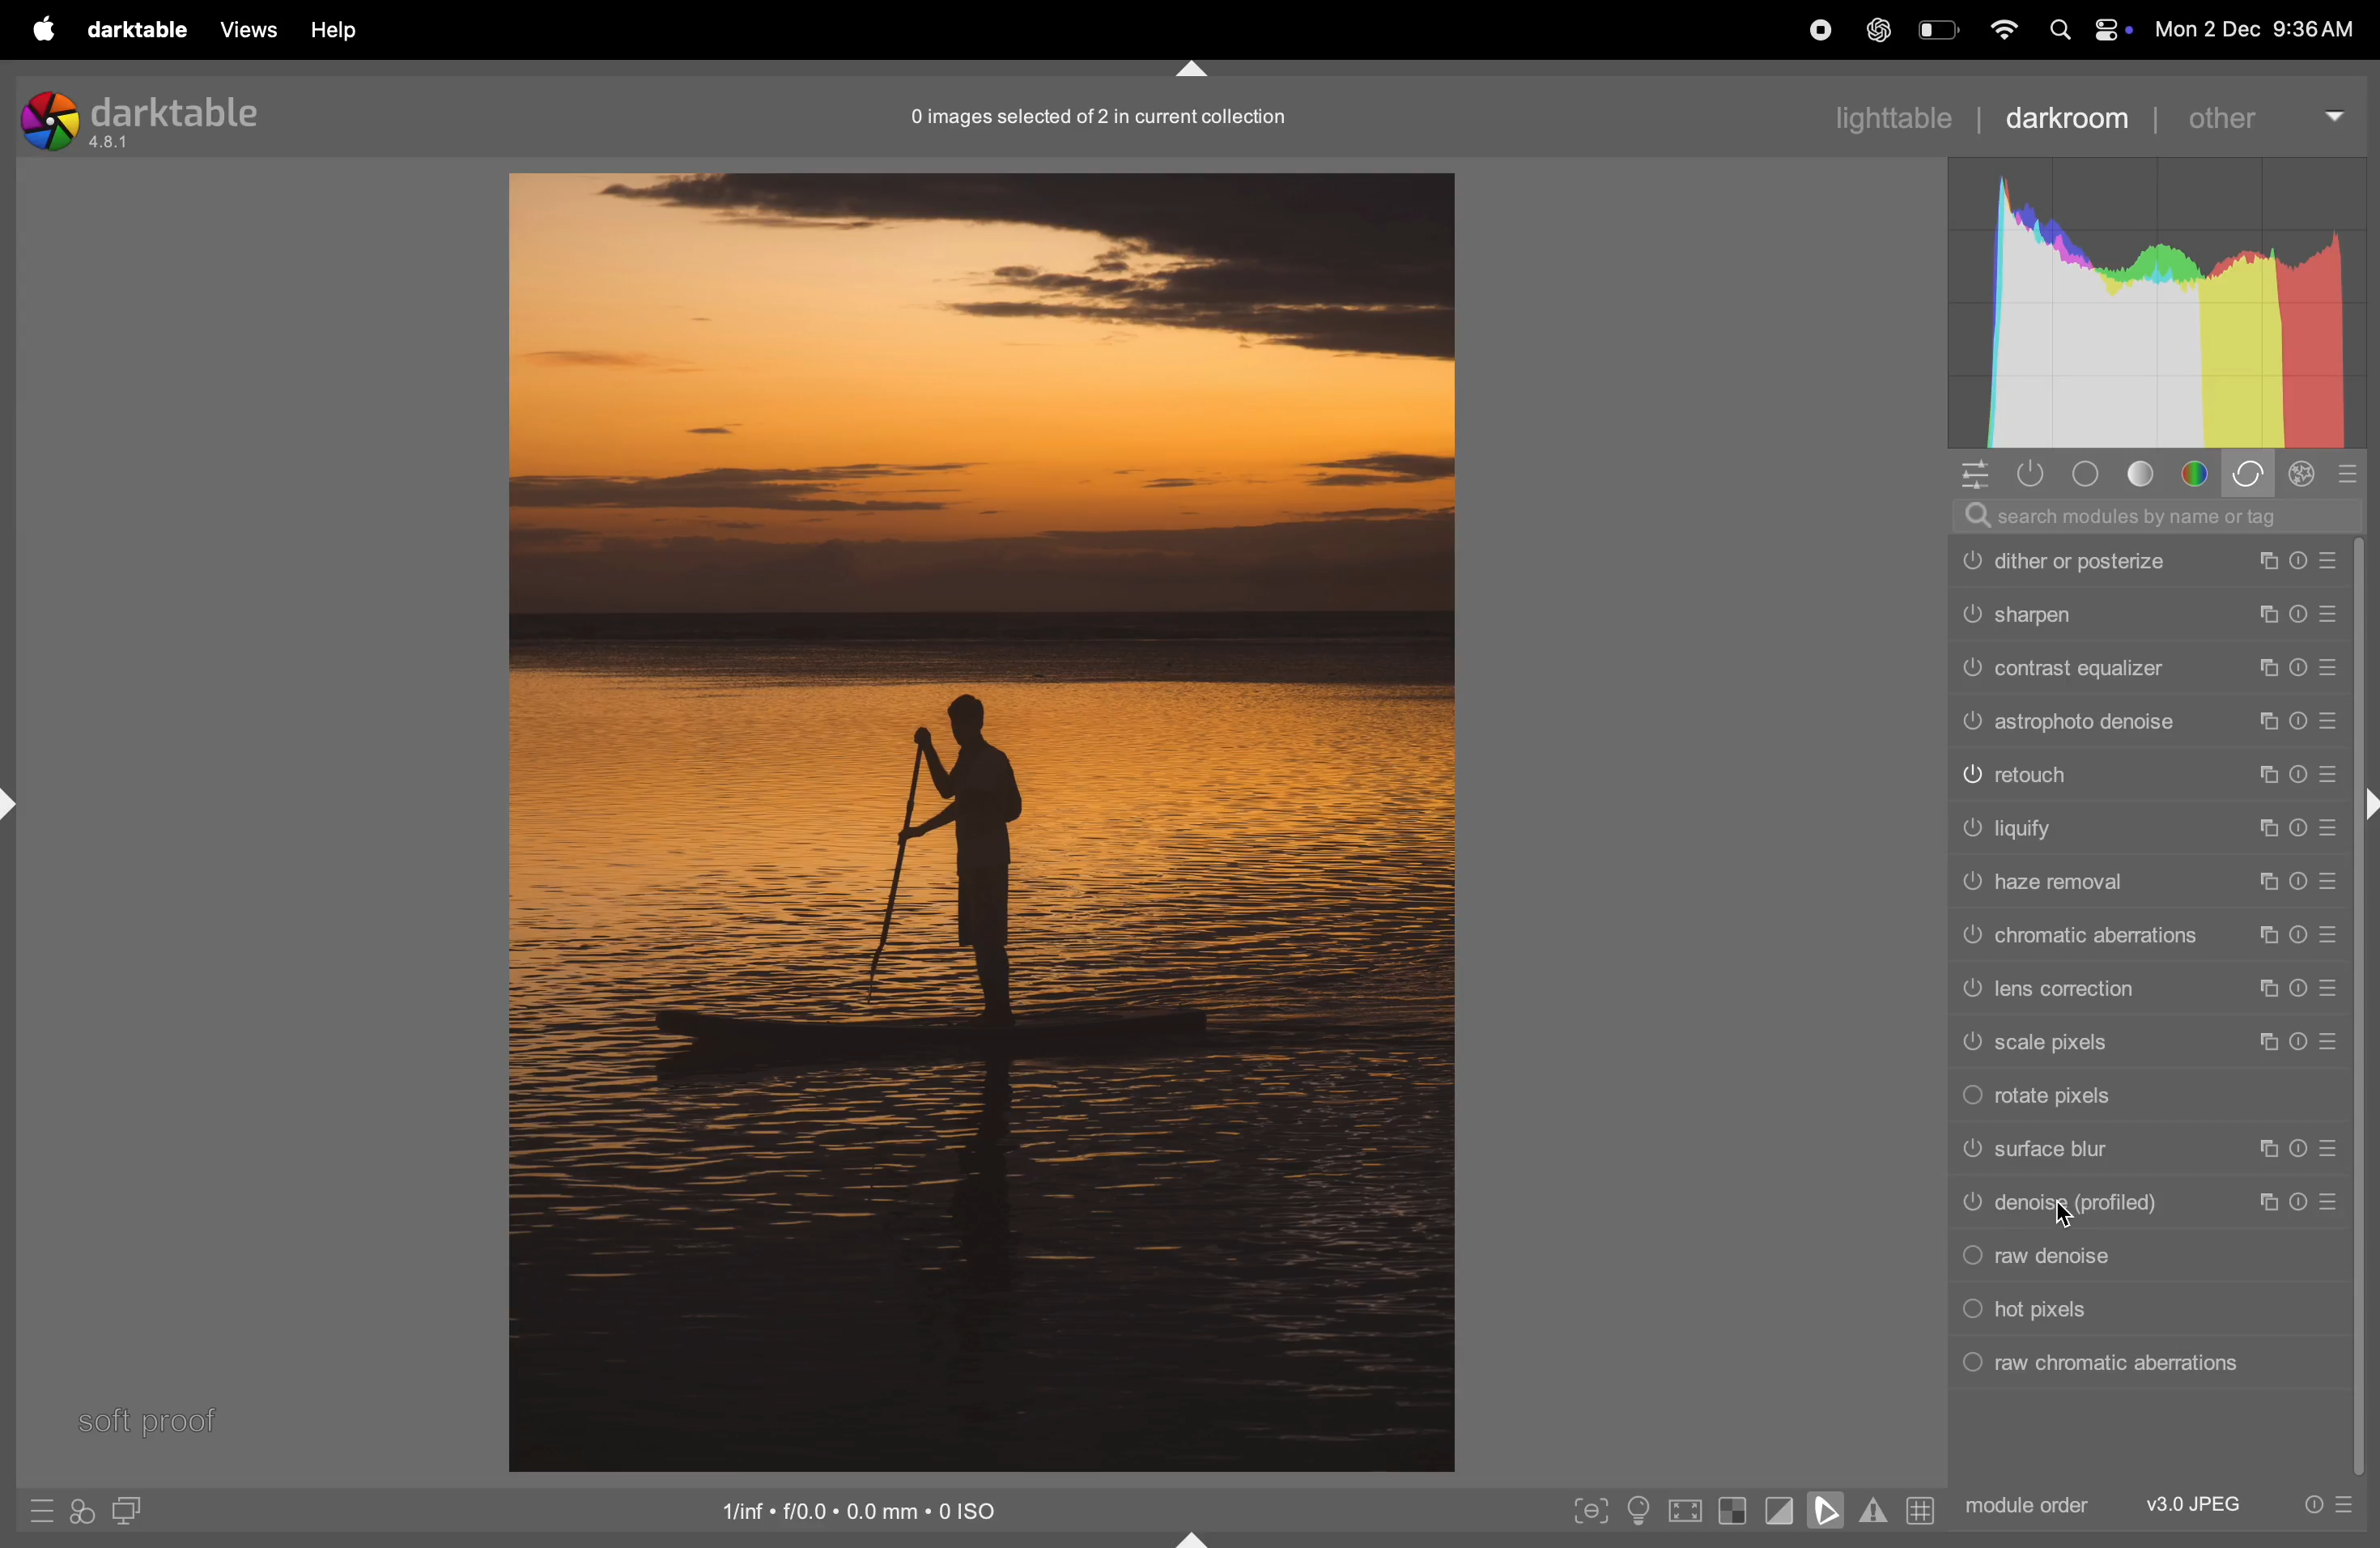 The height and width of the screenshot is (1548, 2380). I want to click on dither or posterize, so click(2148, 559).